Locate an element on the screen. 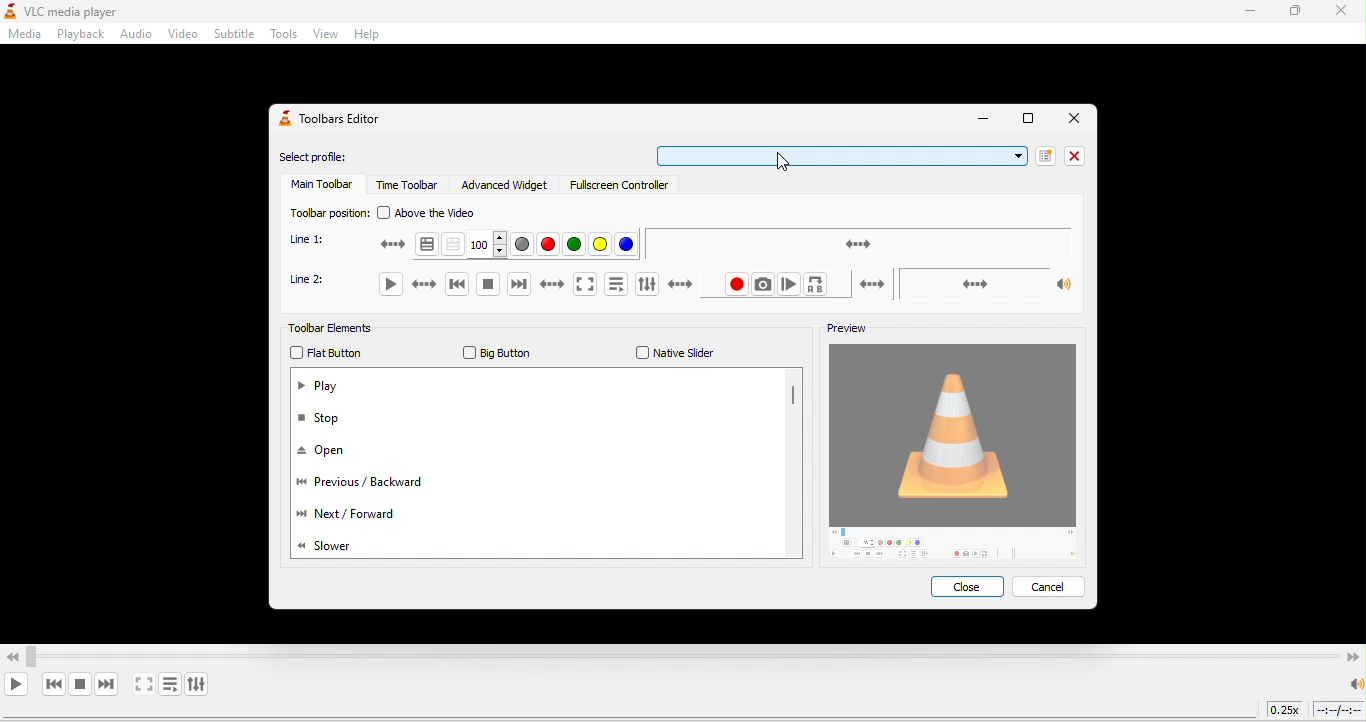 The image size is (1366, 722). loop from point a to point b is located at coordinates (846, 286).